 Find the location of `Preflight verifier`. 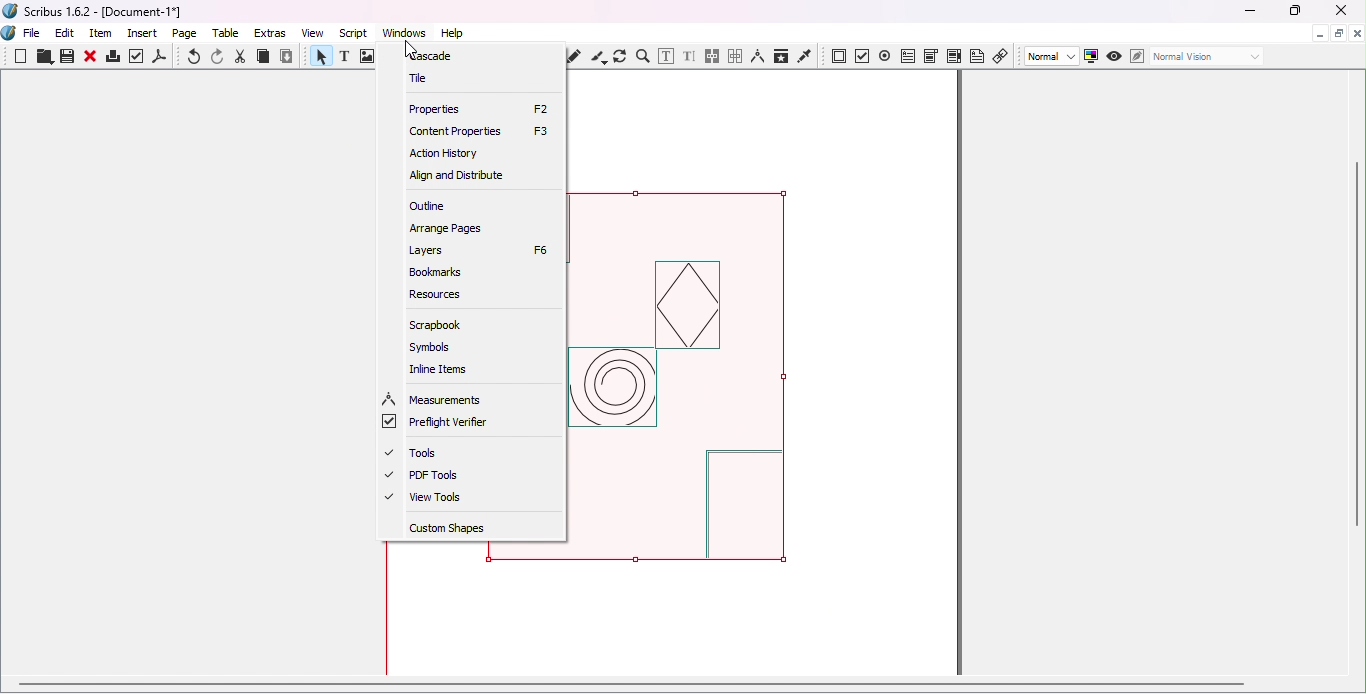

Preflight verifier is located at coordinates (442, 424).